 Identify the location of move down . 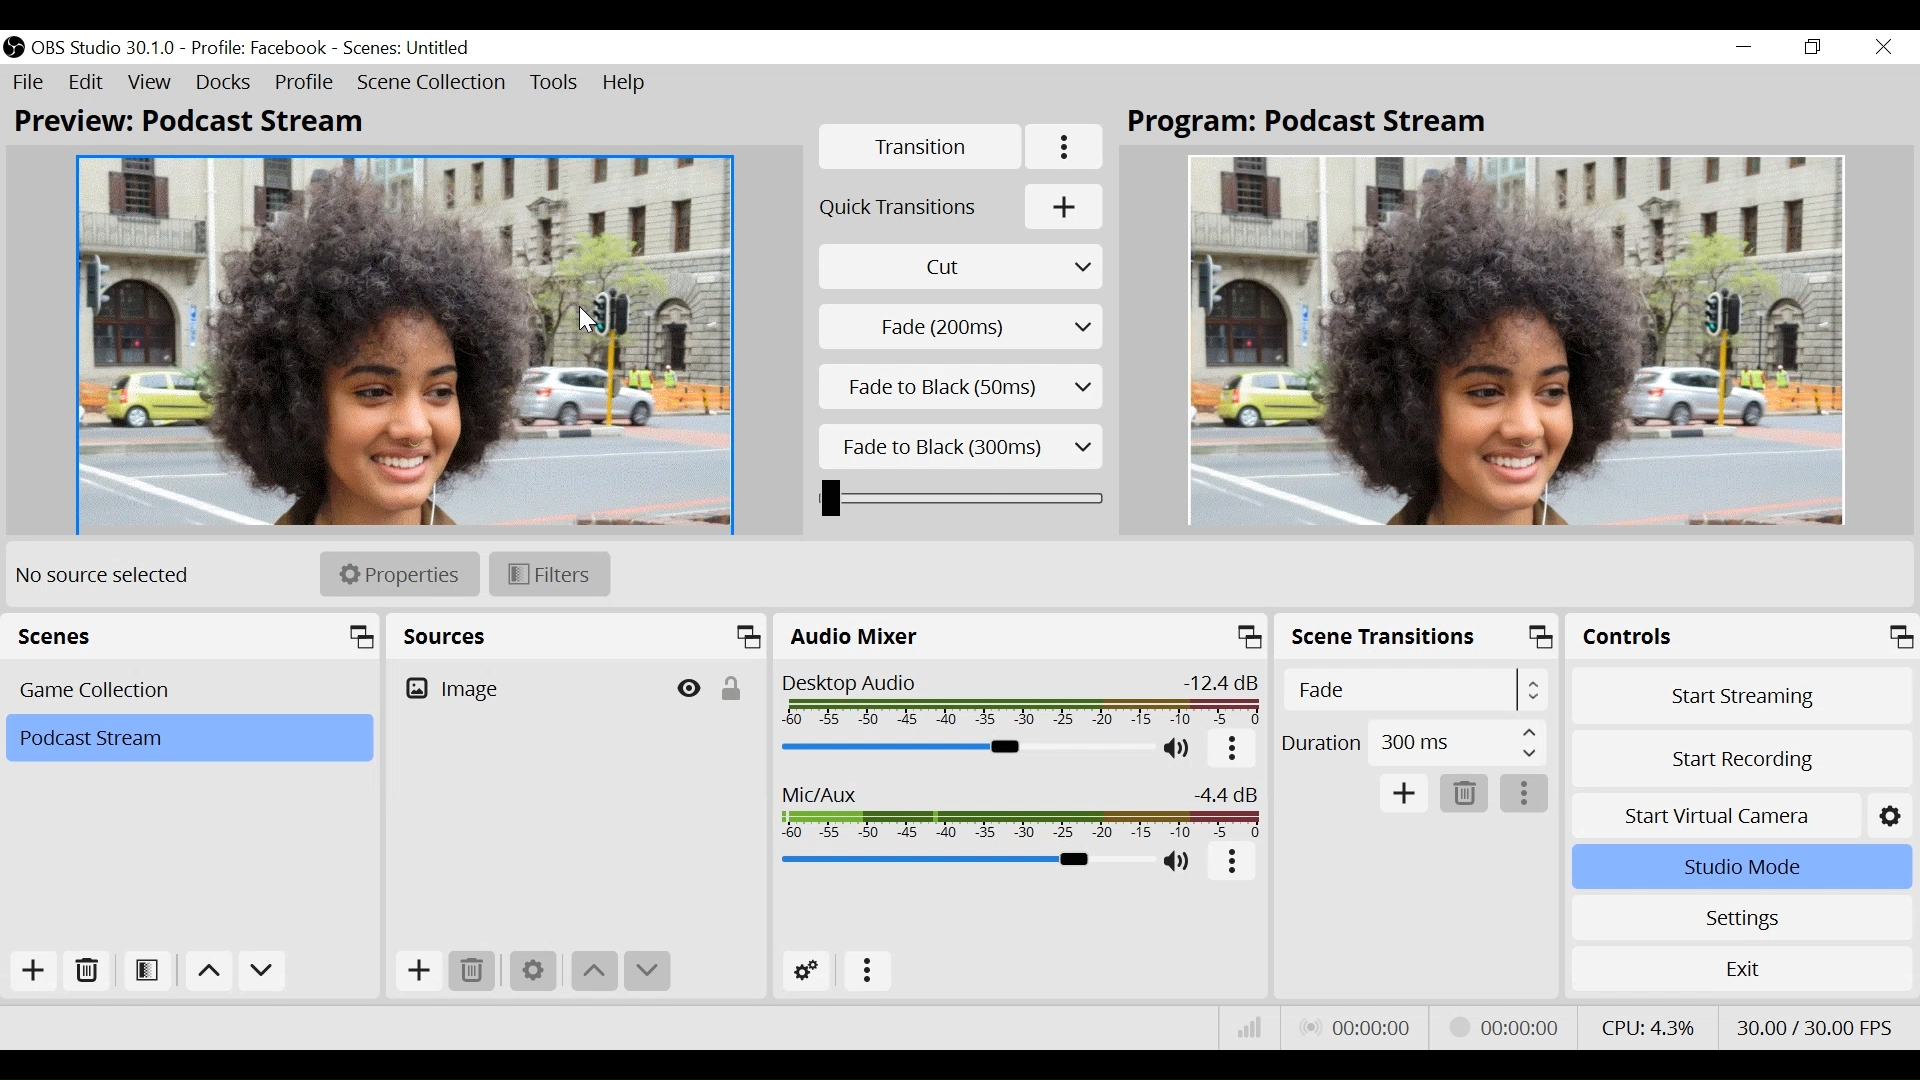
(645, 971).